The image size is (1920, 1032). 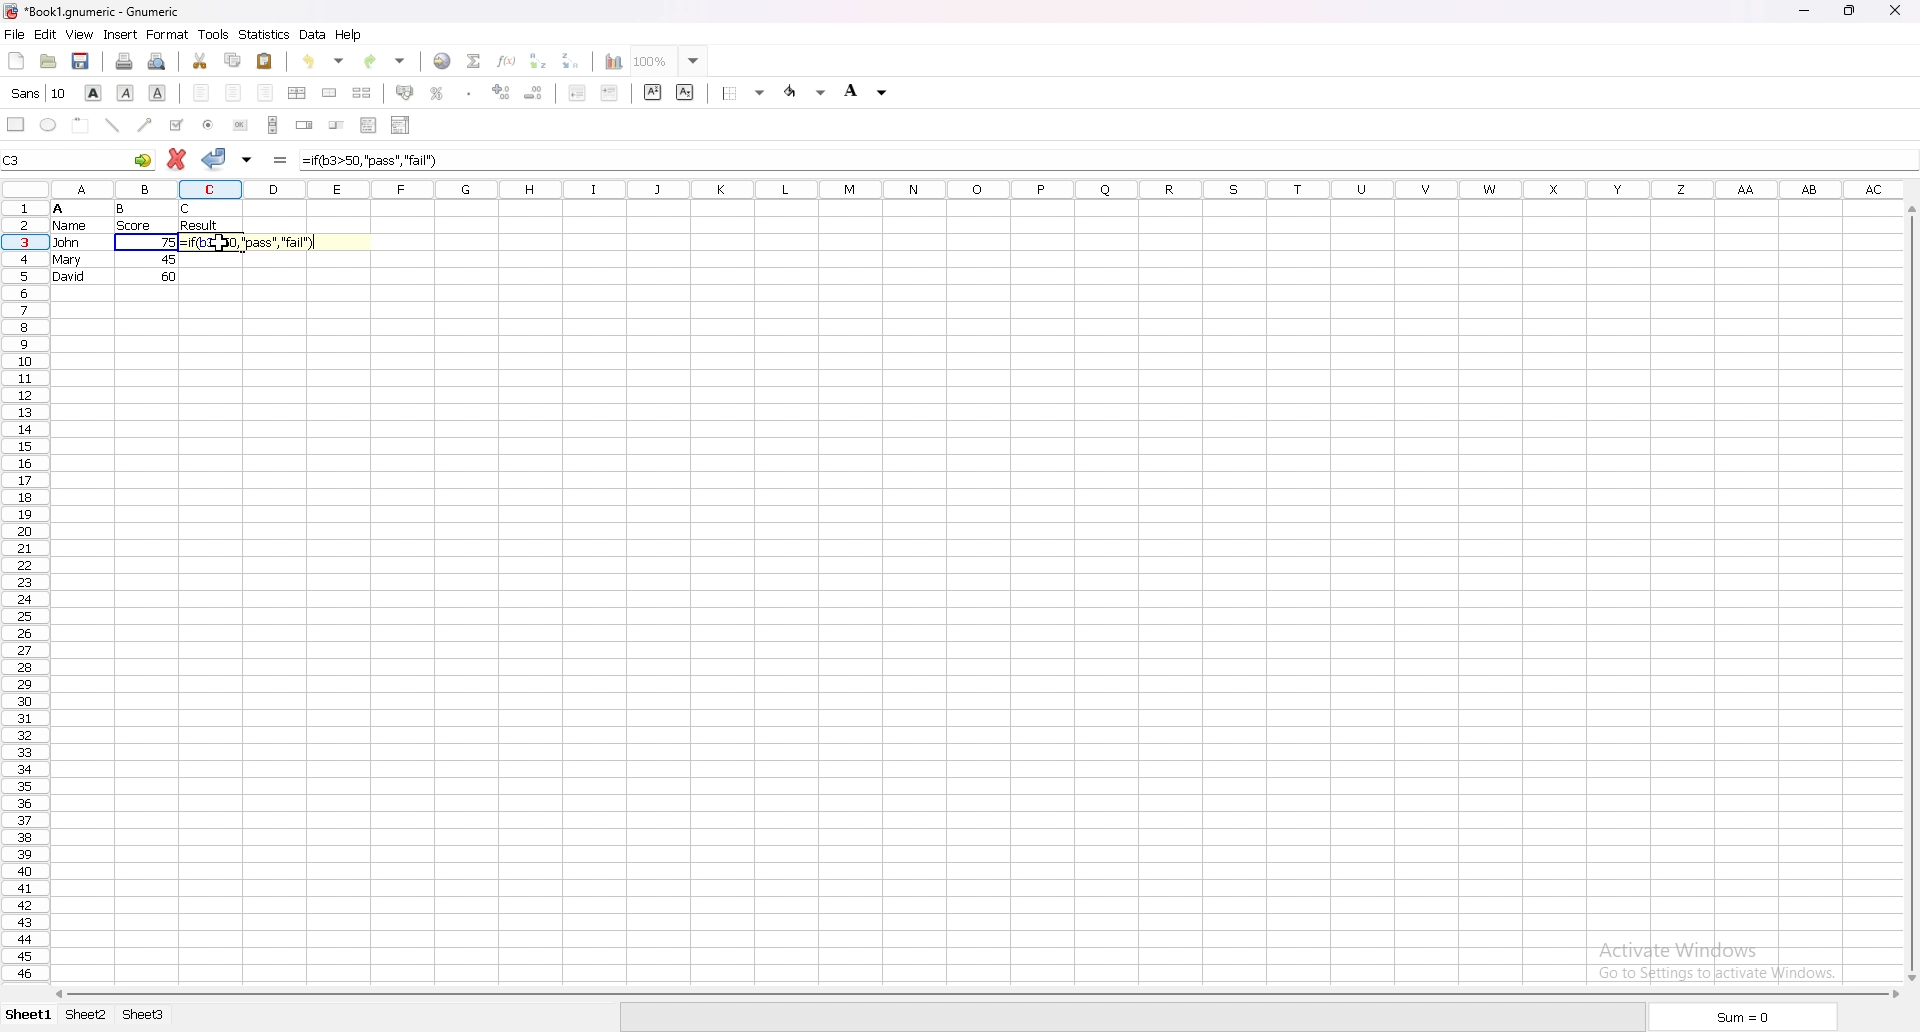 I want to click on redo, so click(x=385, y=62).